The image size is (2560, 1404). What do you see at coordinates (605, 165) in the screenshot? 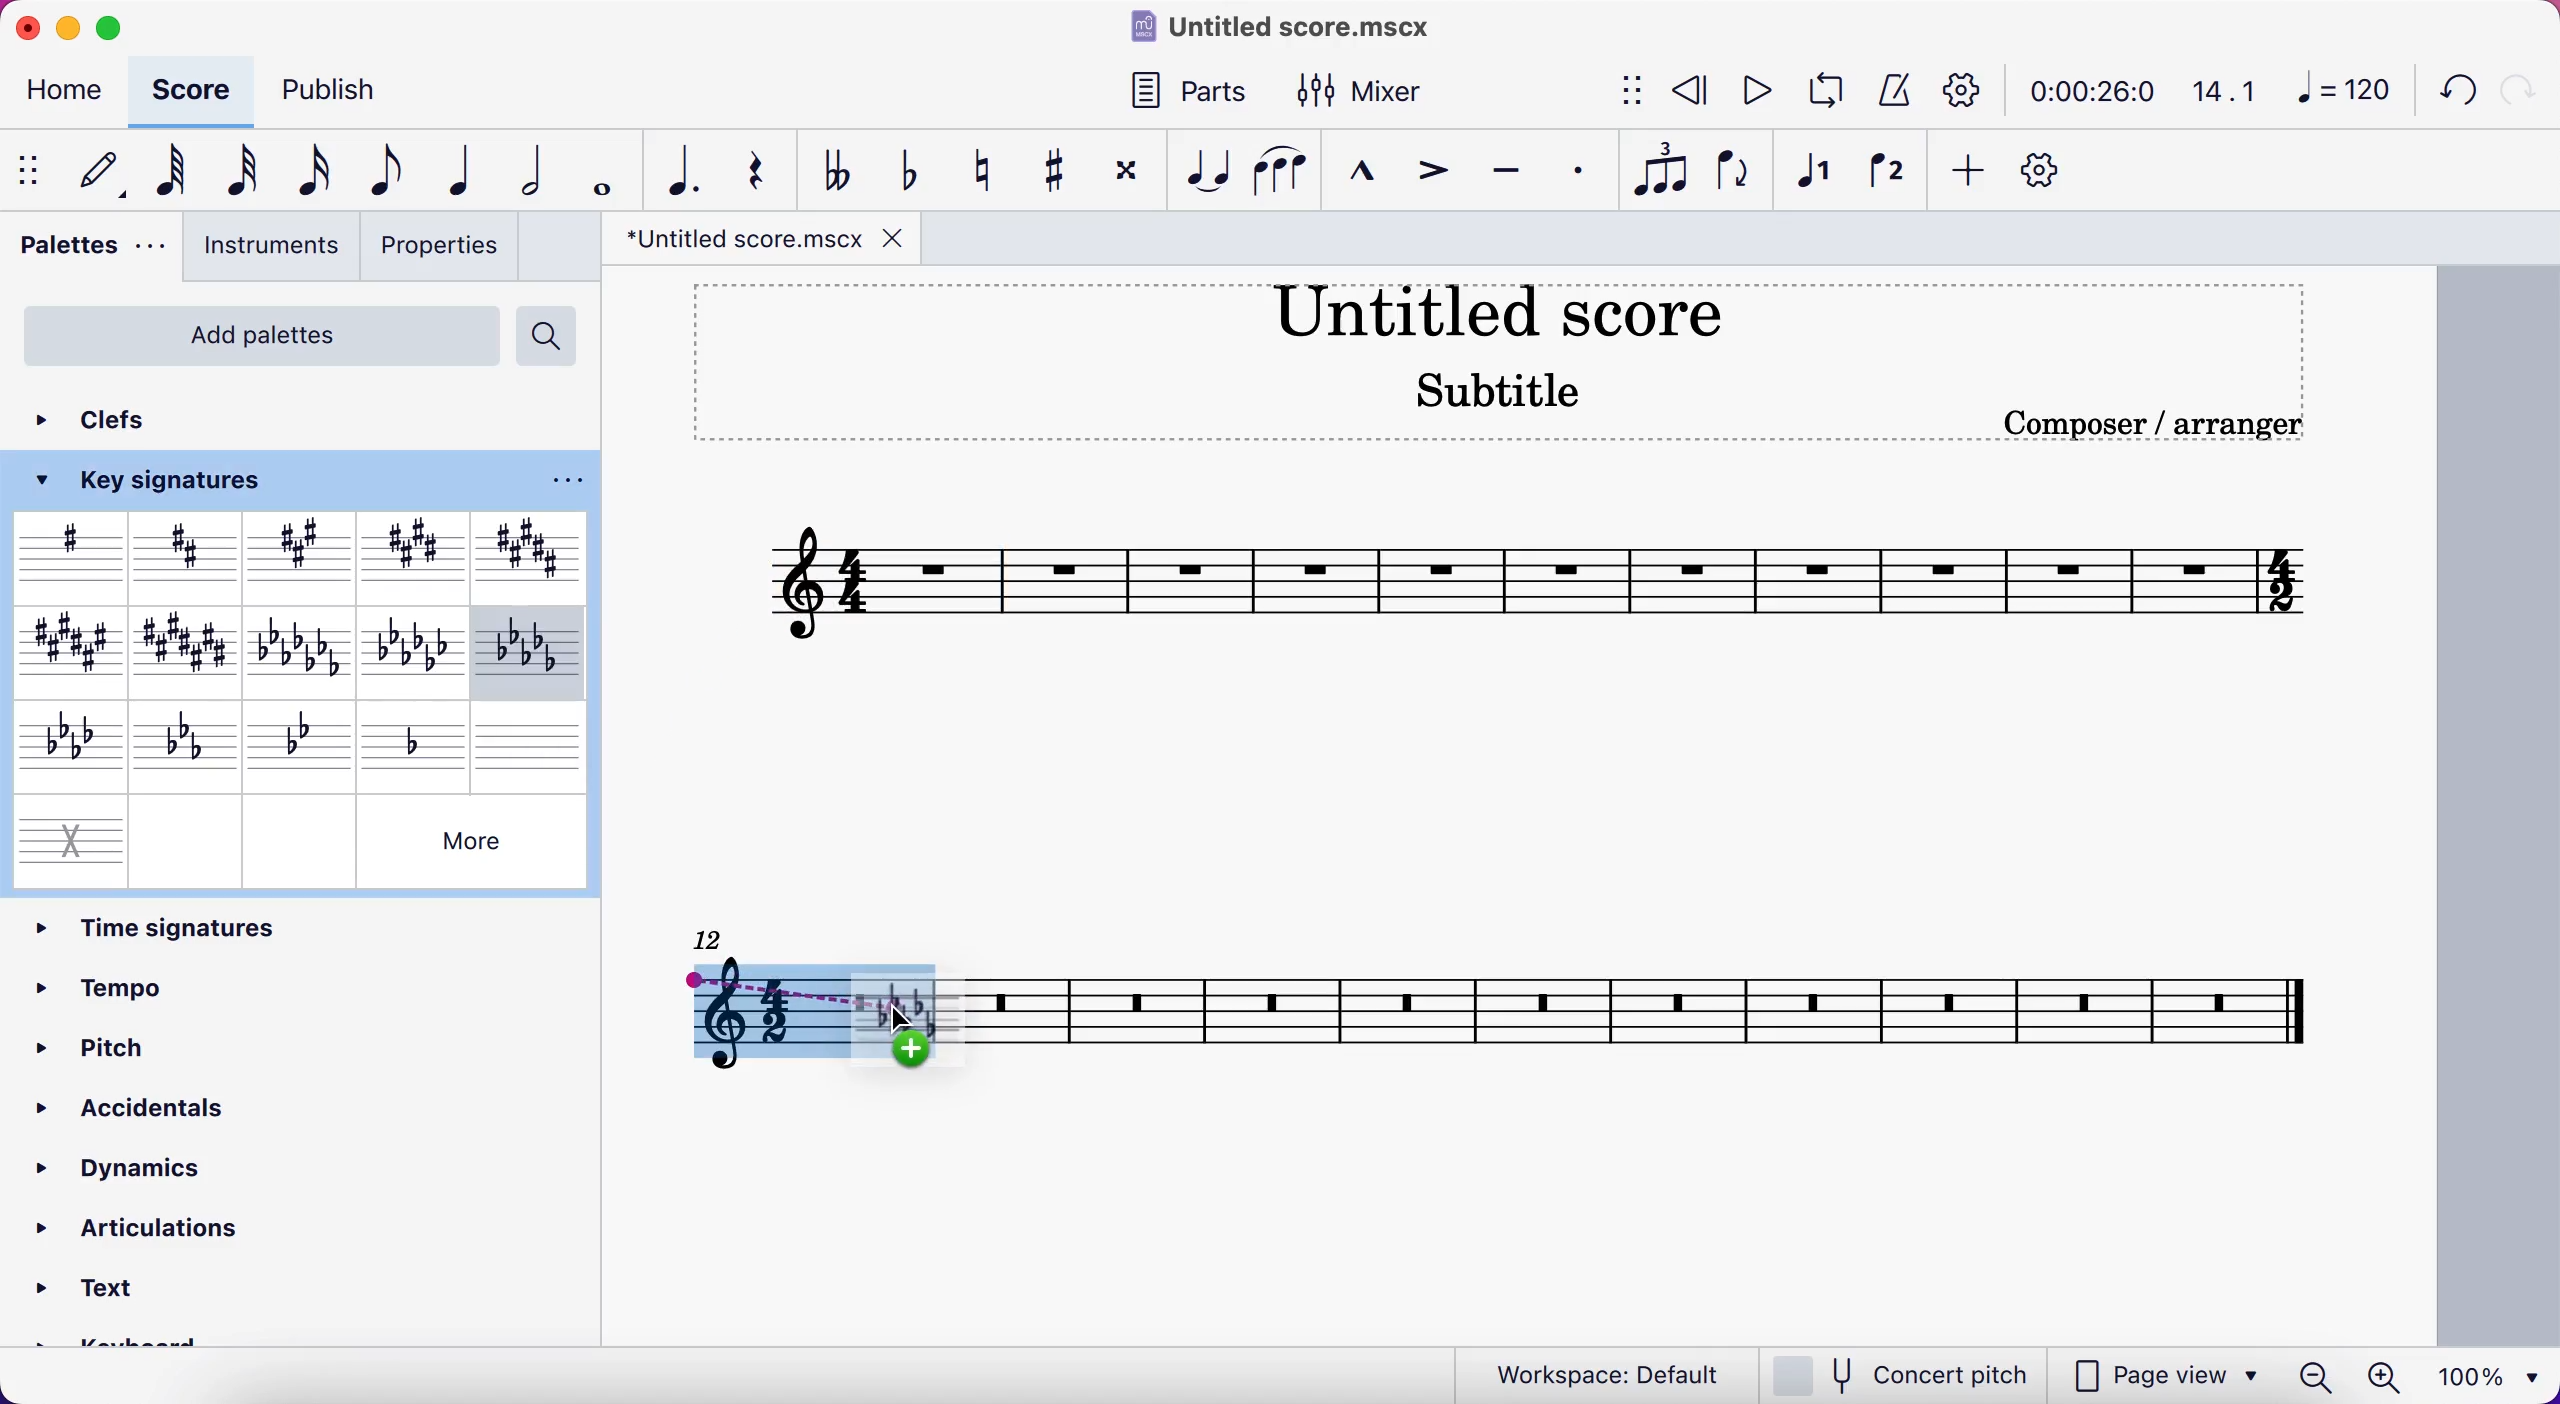
I see `whole note` at bounding box center [605, 165].